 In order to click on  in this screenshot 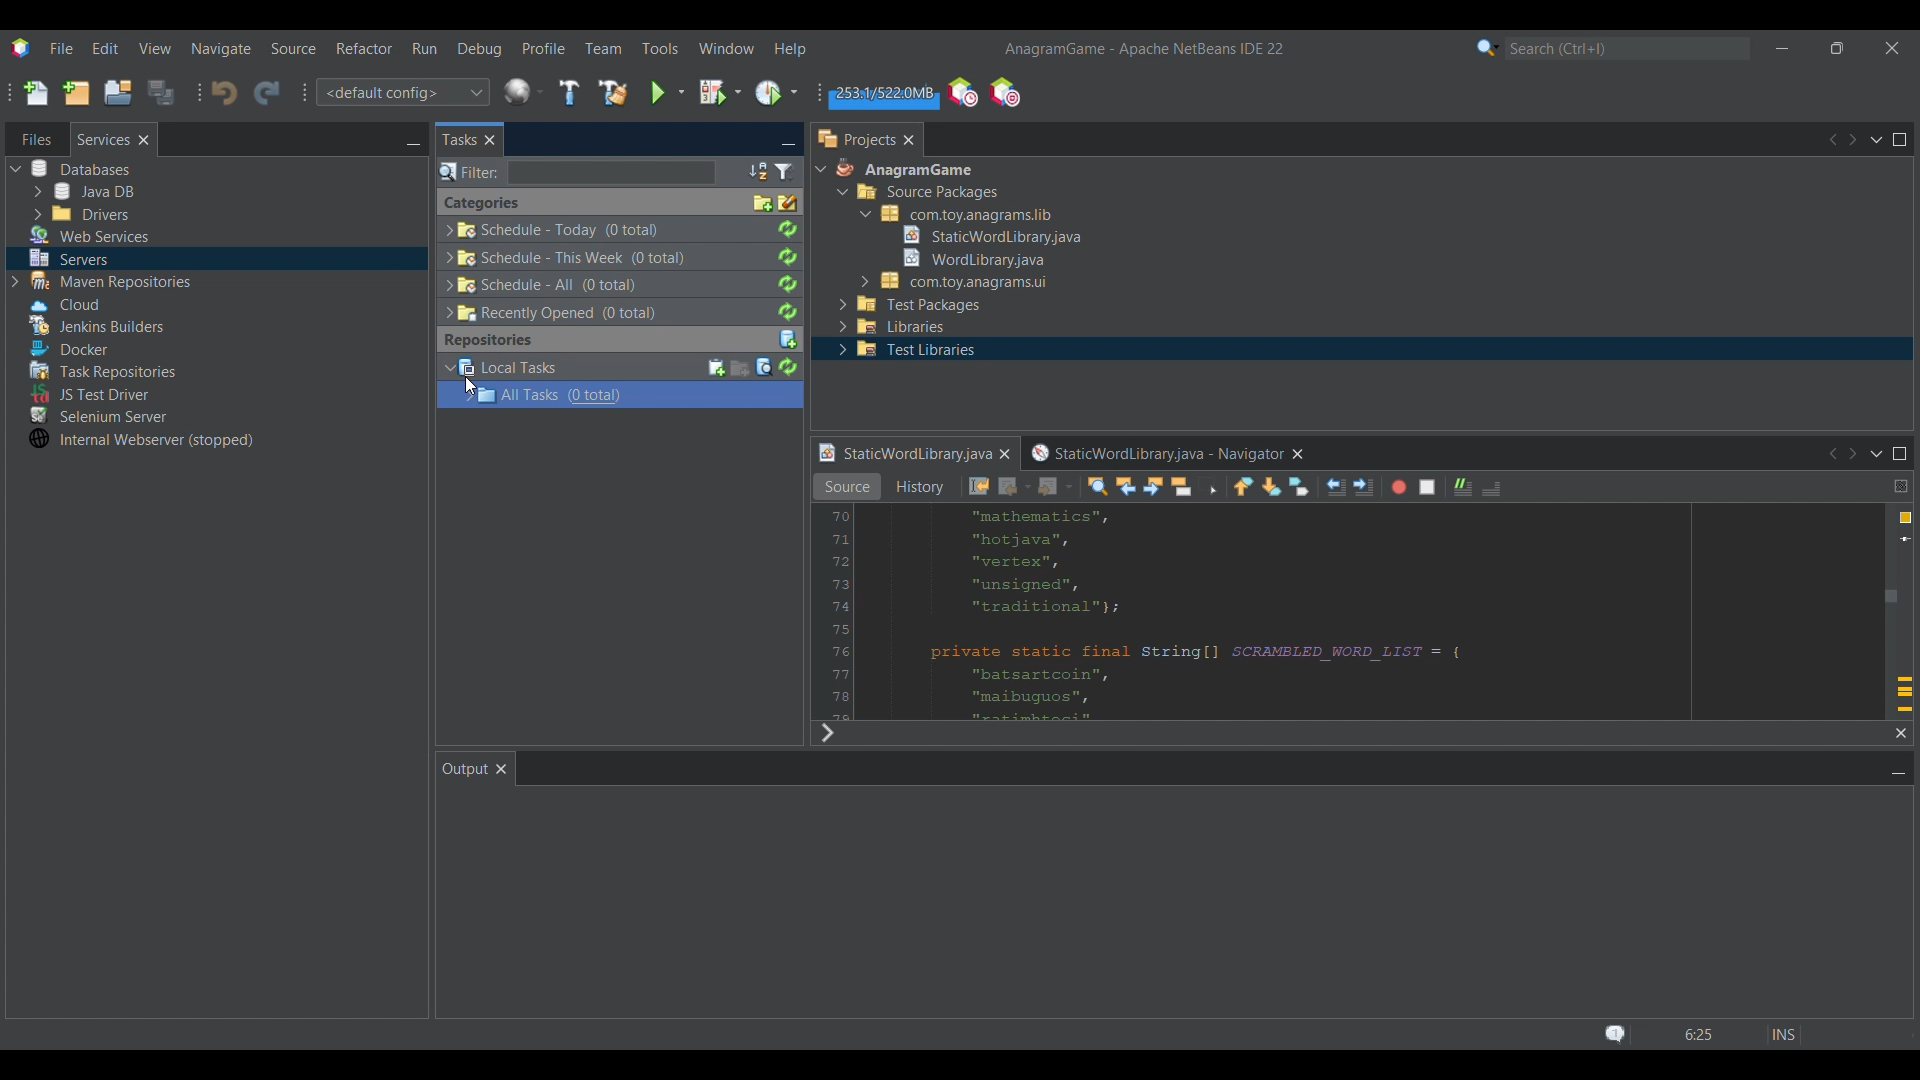, I will do `click(990, 236)`.